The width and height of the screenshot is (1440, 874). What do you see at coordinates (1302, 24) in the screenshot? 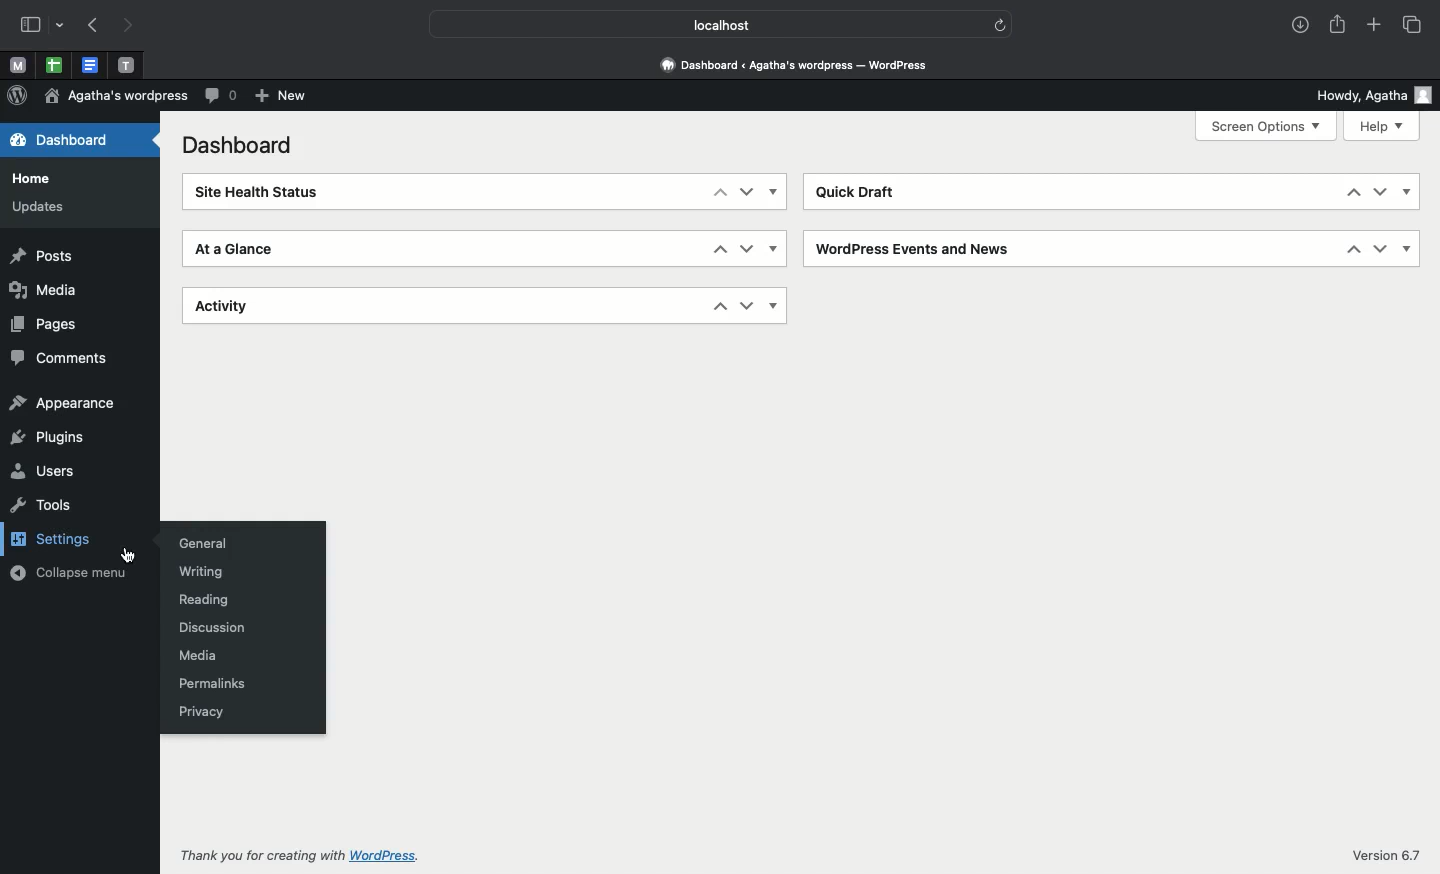
I see `Download` at bounding box center [1302, 24].